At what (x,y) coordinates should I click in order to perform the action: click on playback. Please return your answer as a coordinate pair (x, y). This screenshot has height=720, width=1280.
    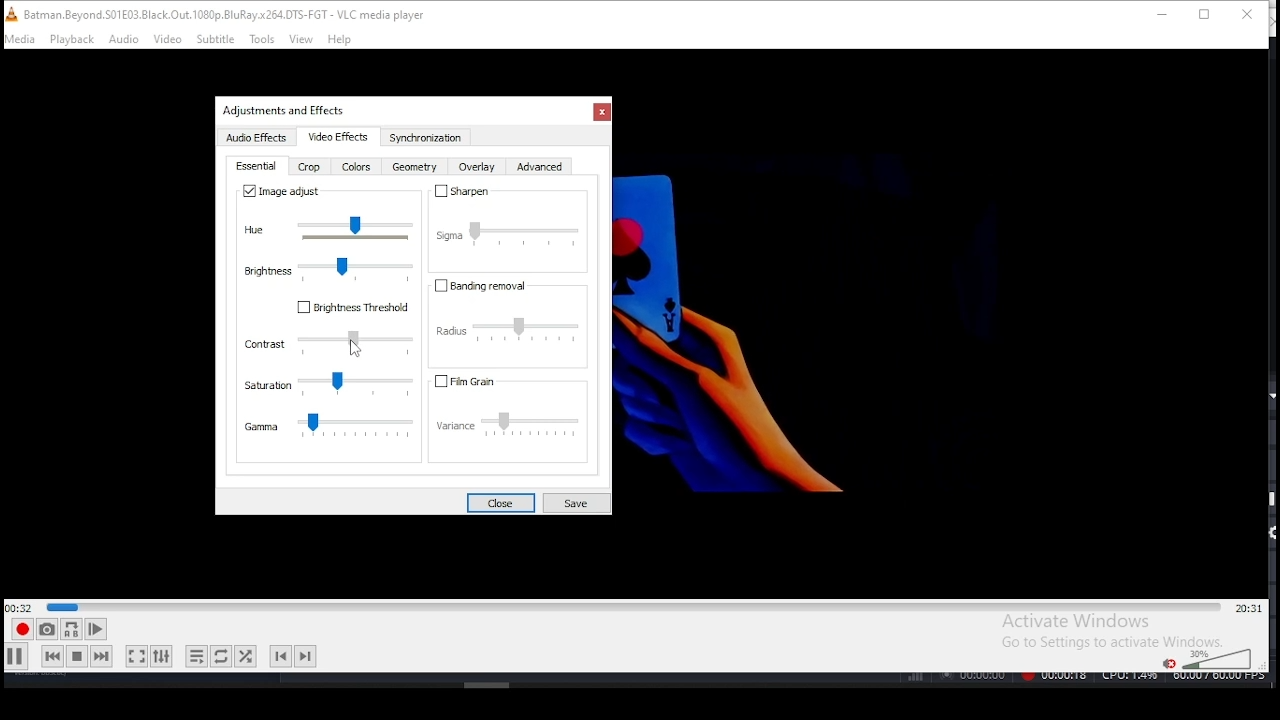
    Looking at the image, I should click on (72, 40).